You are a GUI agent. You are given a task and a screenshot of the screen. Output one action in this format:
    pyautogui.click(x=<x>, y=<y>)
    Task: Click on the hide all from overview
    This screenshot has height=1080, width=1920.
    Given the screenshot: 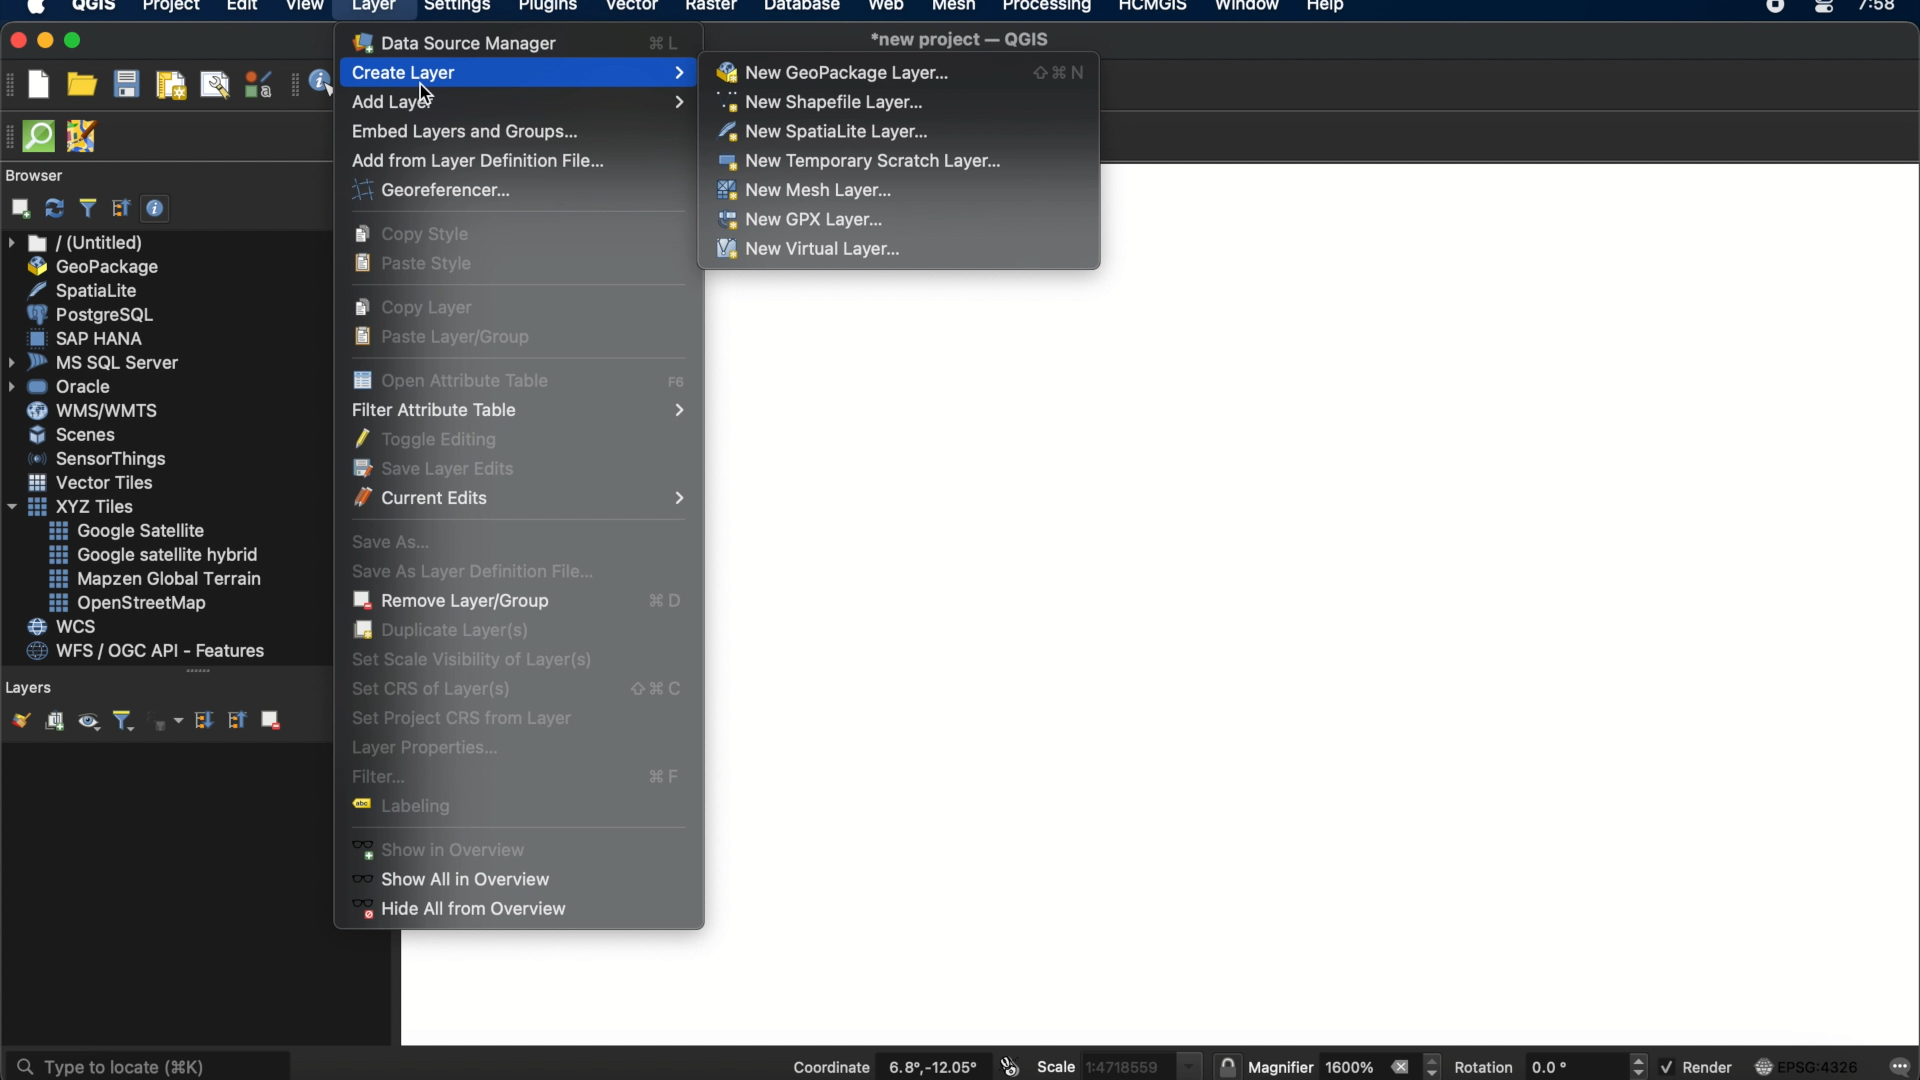 What is the action you would take?
    pyautogui.click(x=461, y=907)
    